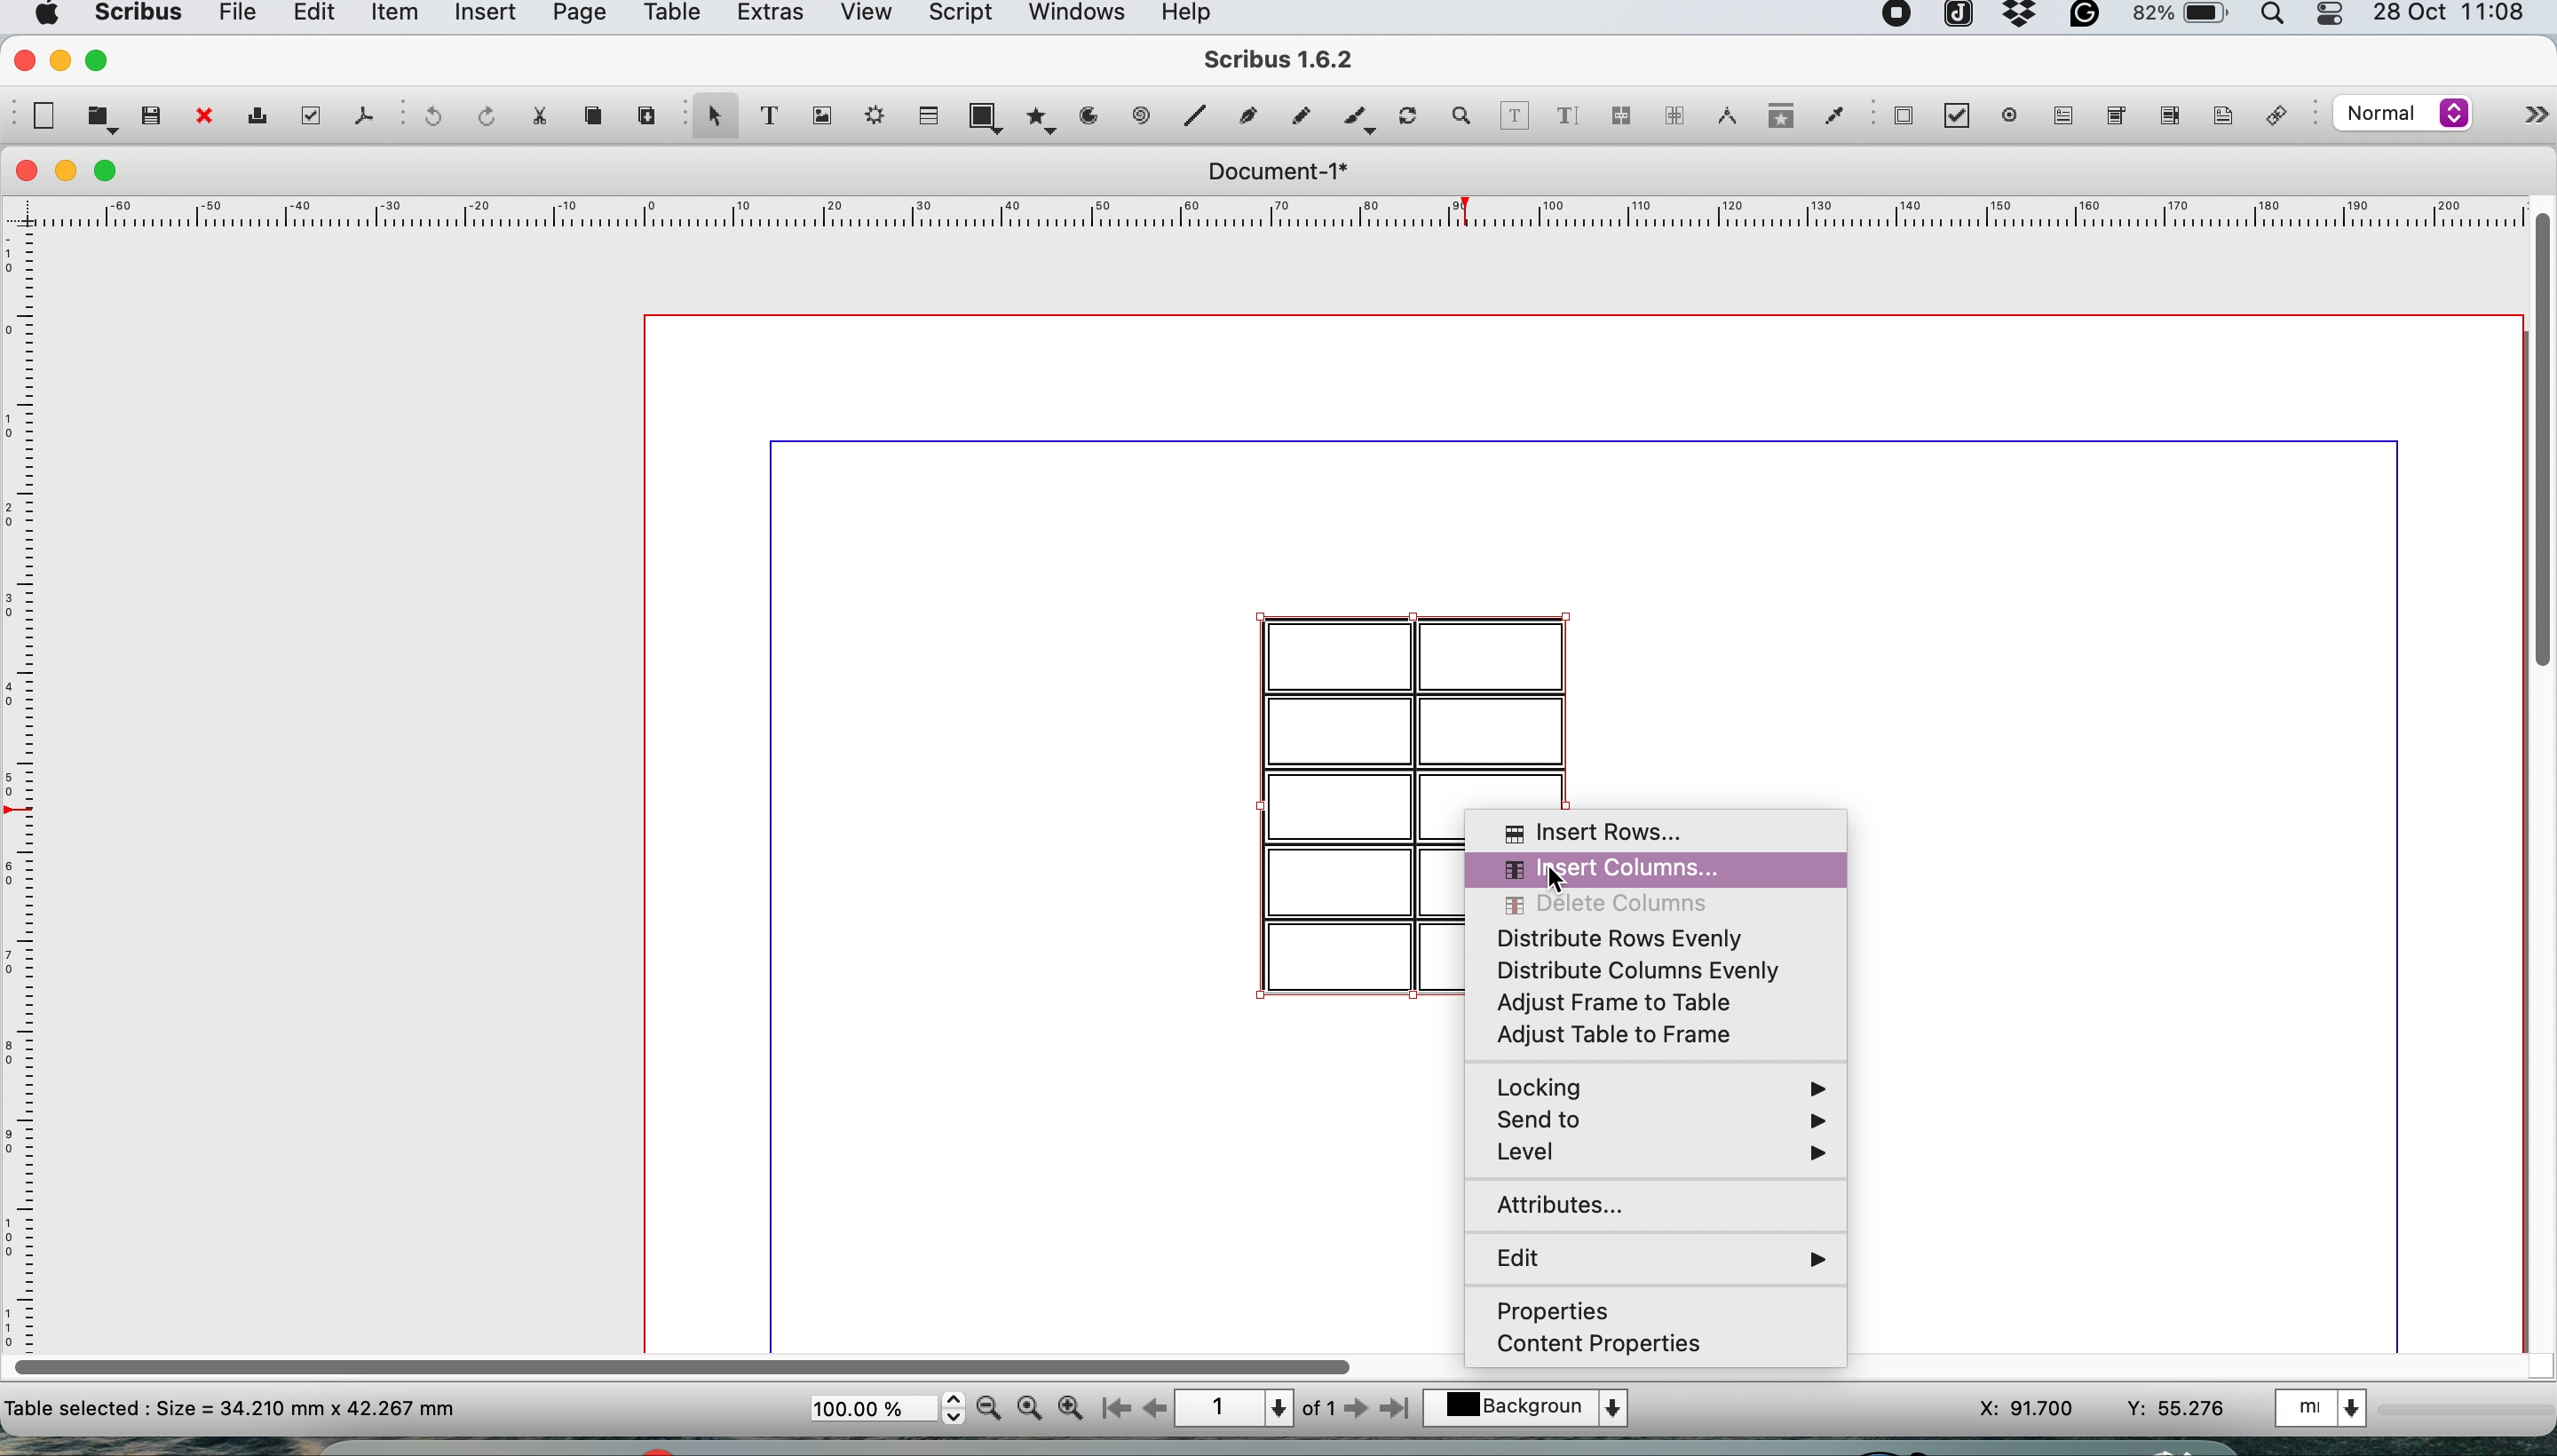 This screenshot has height=1456, width=2557. Describe the element at coordinates (1644, 1008) in the screenshot. I see `adjust frame to table` at that location.